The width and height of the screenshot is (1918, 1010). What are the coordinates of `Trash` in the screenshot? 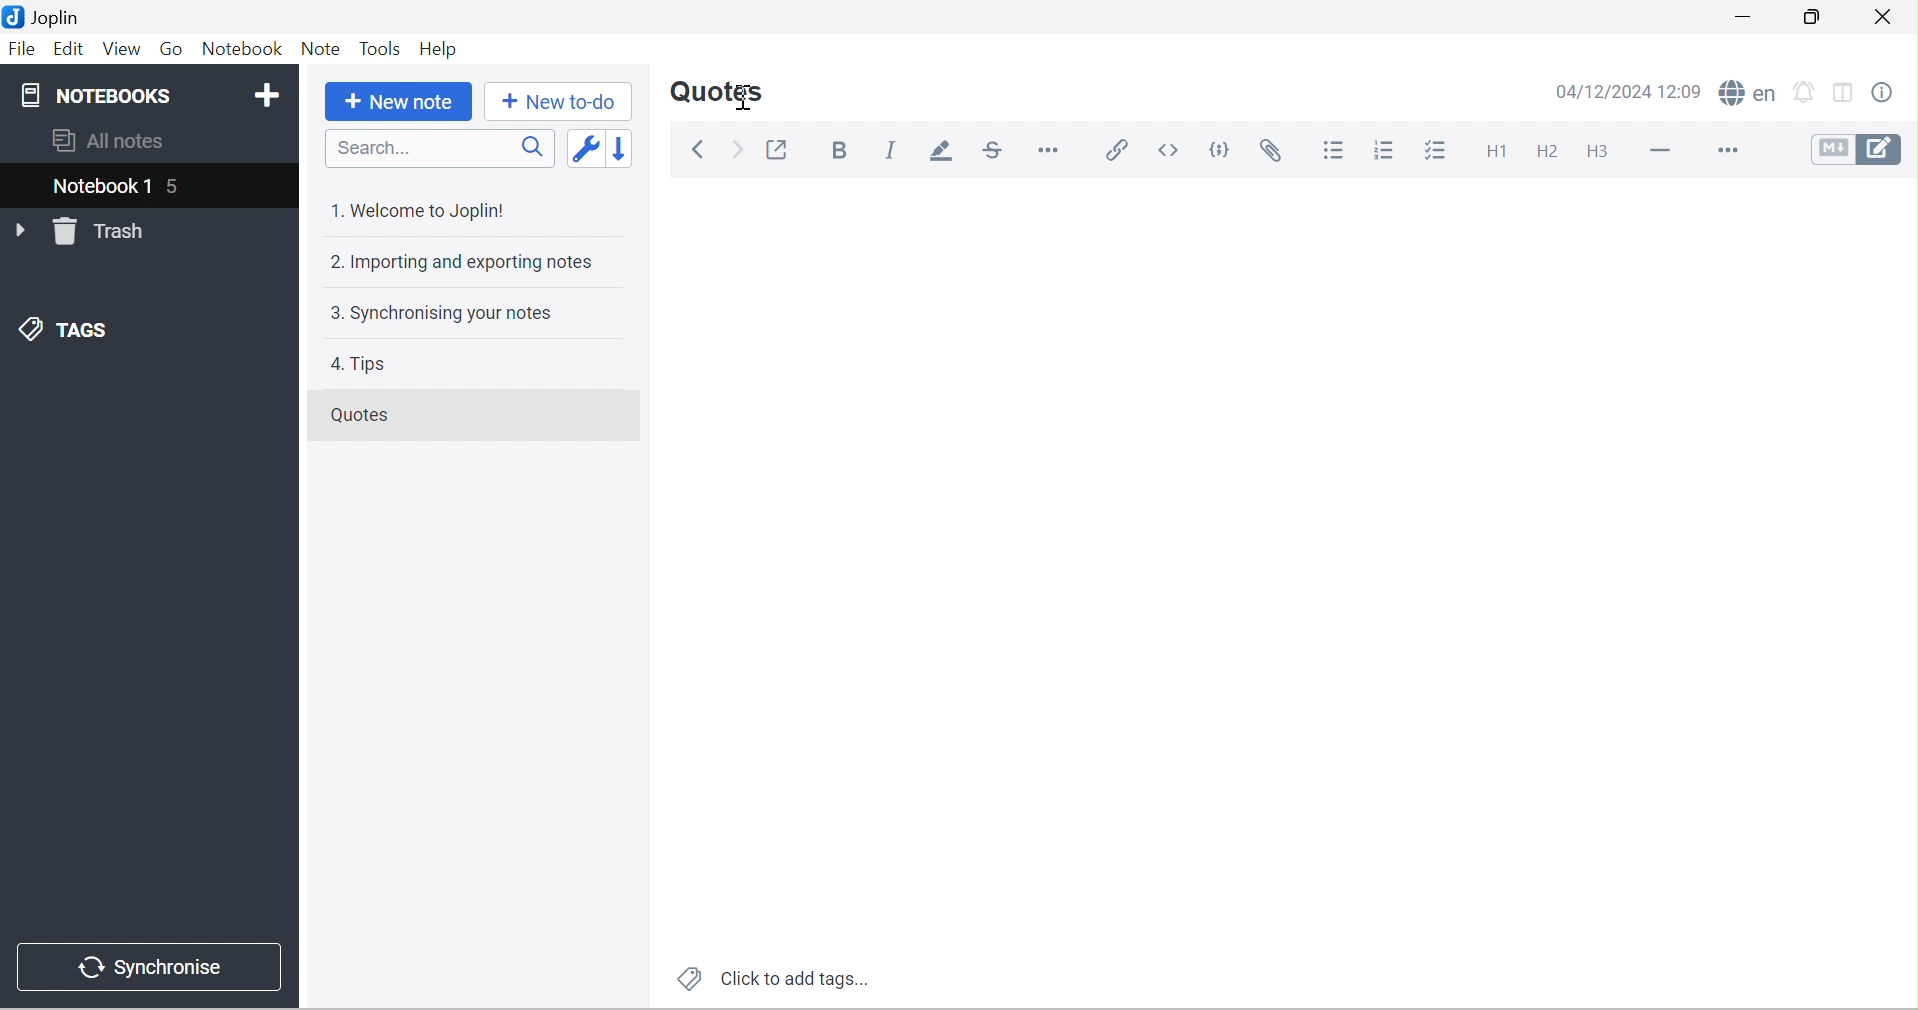 It's located at (107, 232).